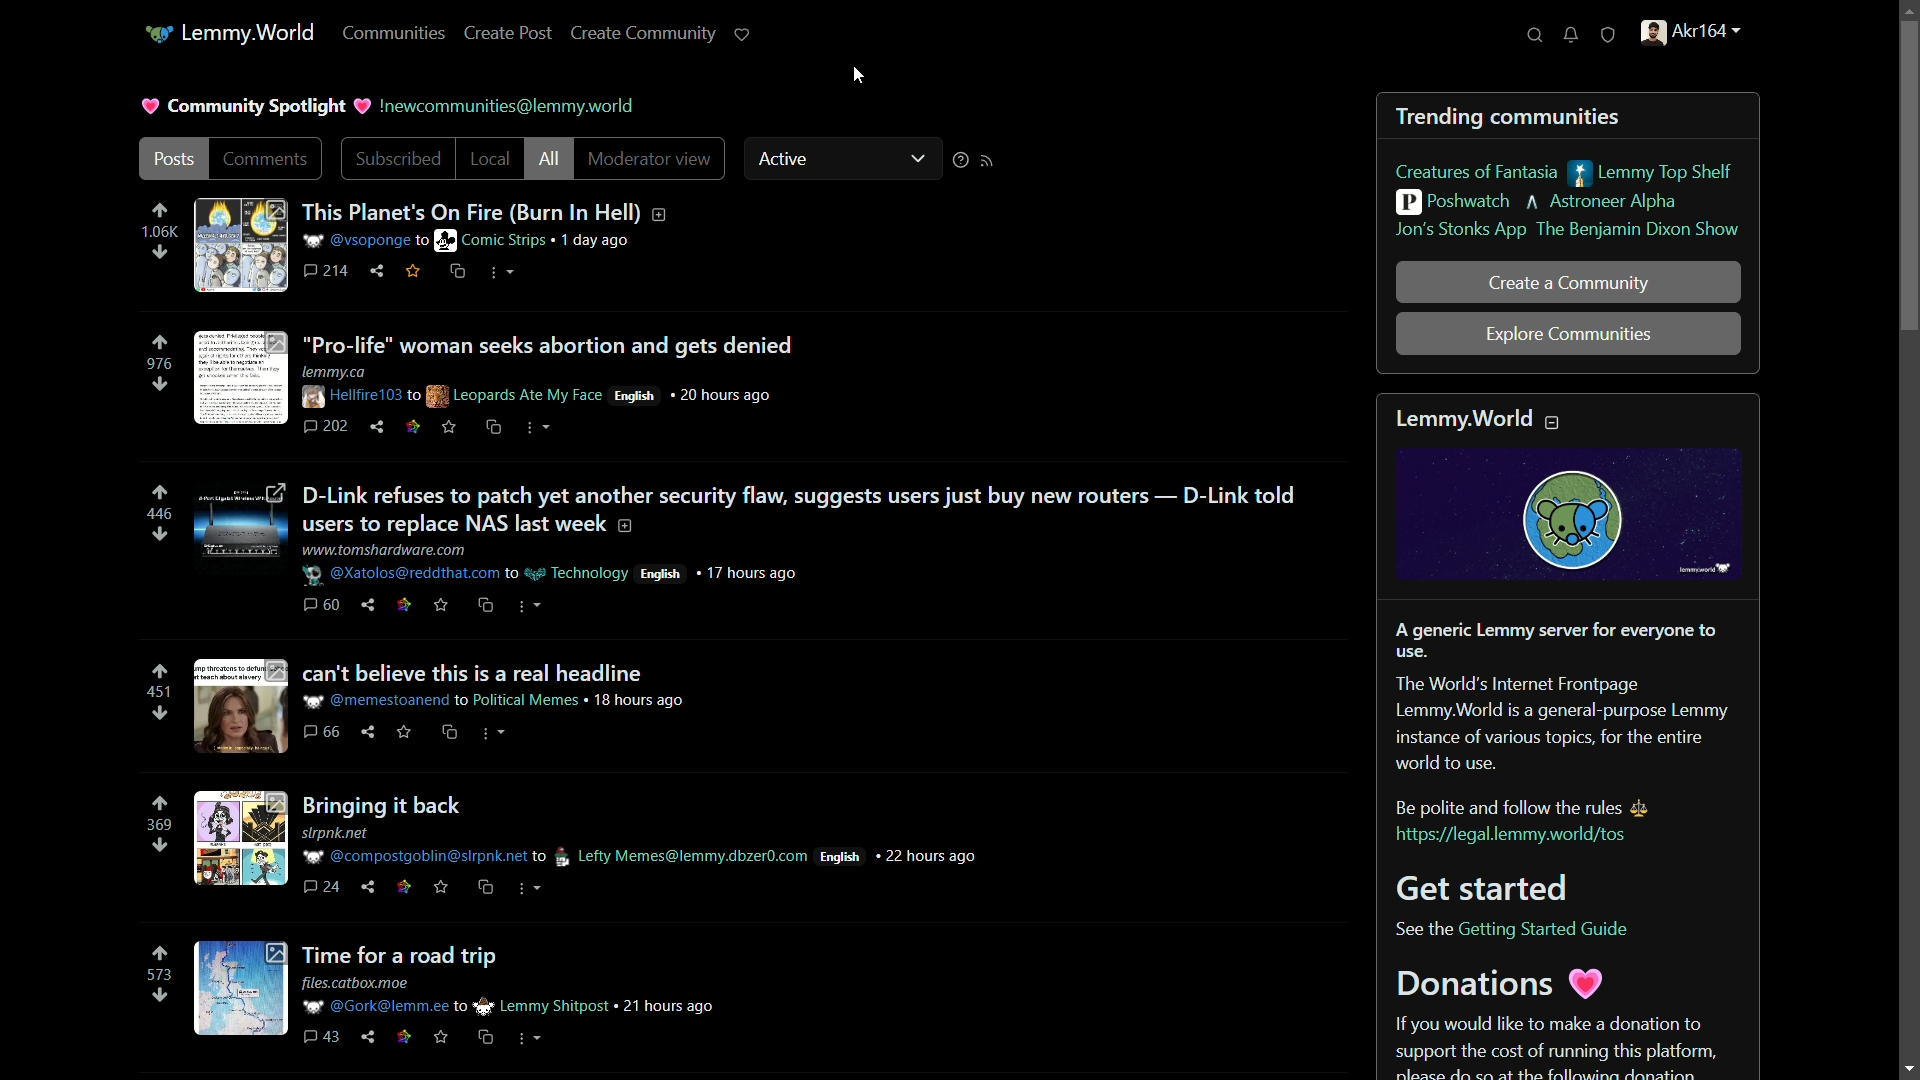 This screenshot has height=1080, width=1920. Describe the element at coordinates (644, 34) in the screenshot. I see `create community` at that location.